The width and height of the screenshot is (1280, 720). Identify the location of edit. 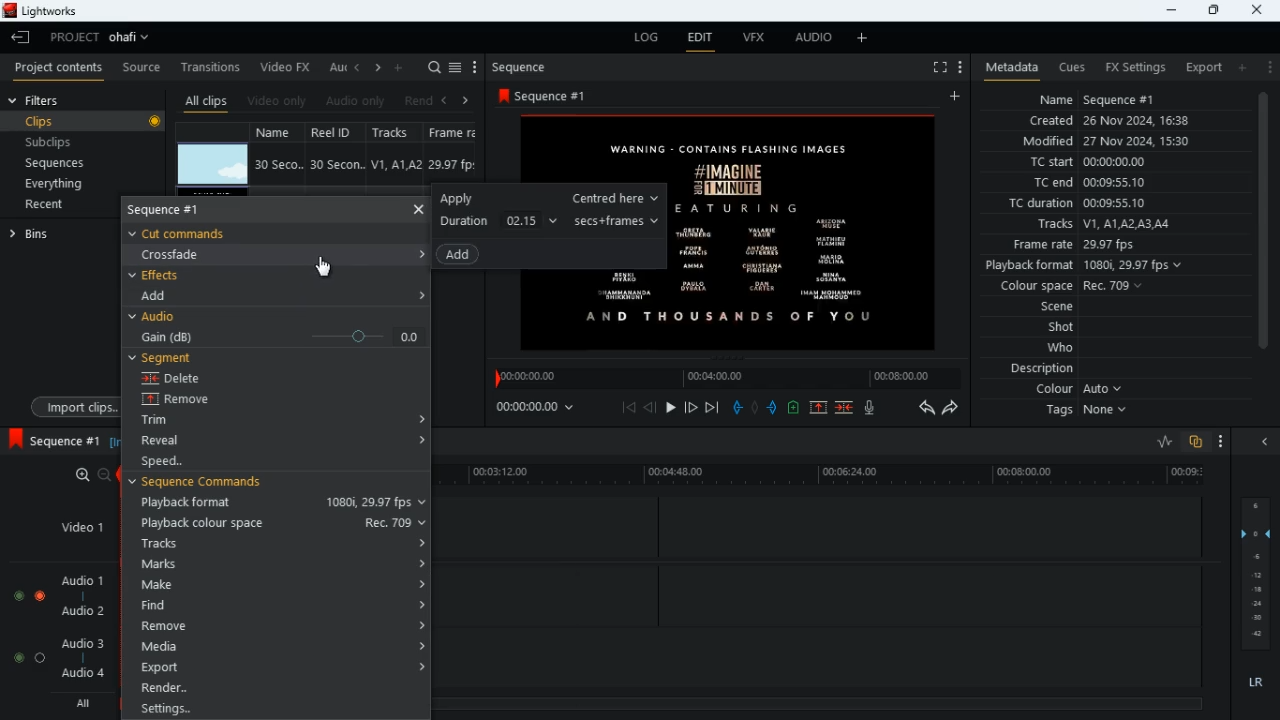
(700, 40).